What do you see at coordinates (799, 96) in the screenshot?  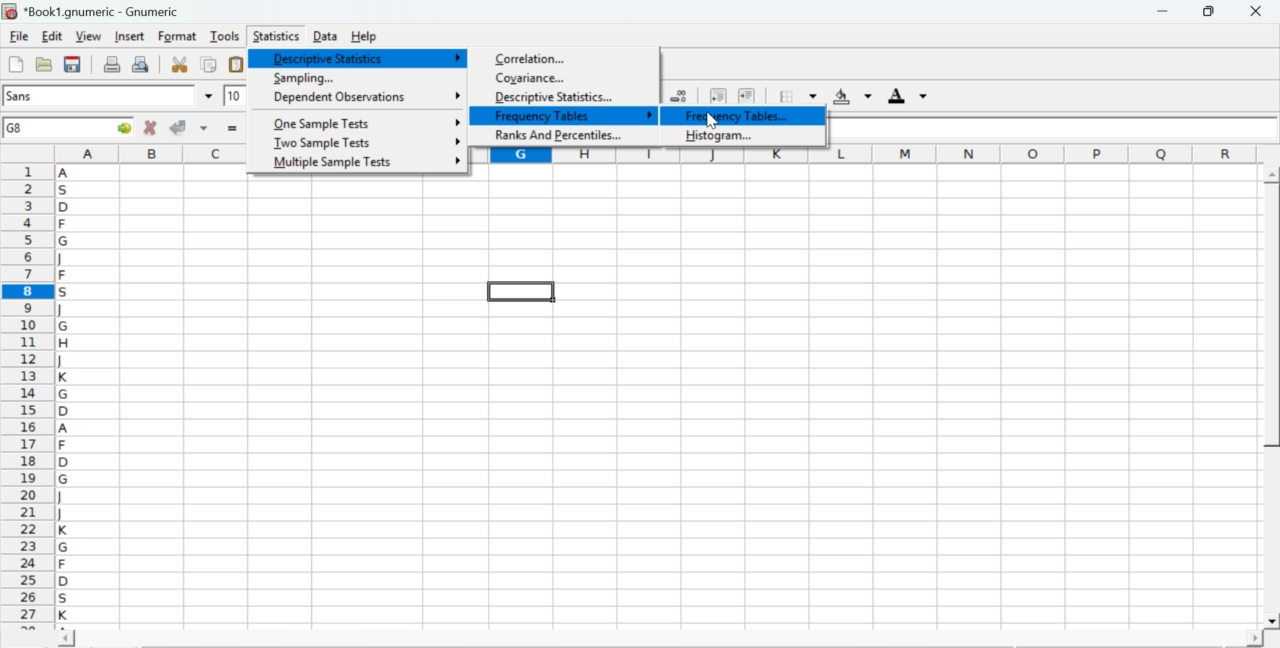 I see `borders` at bounding box center [799, 96].